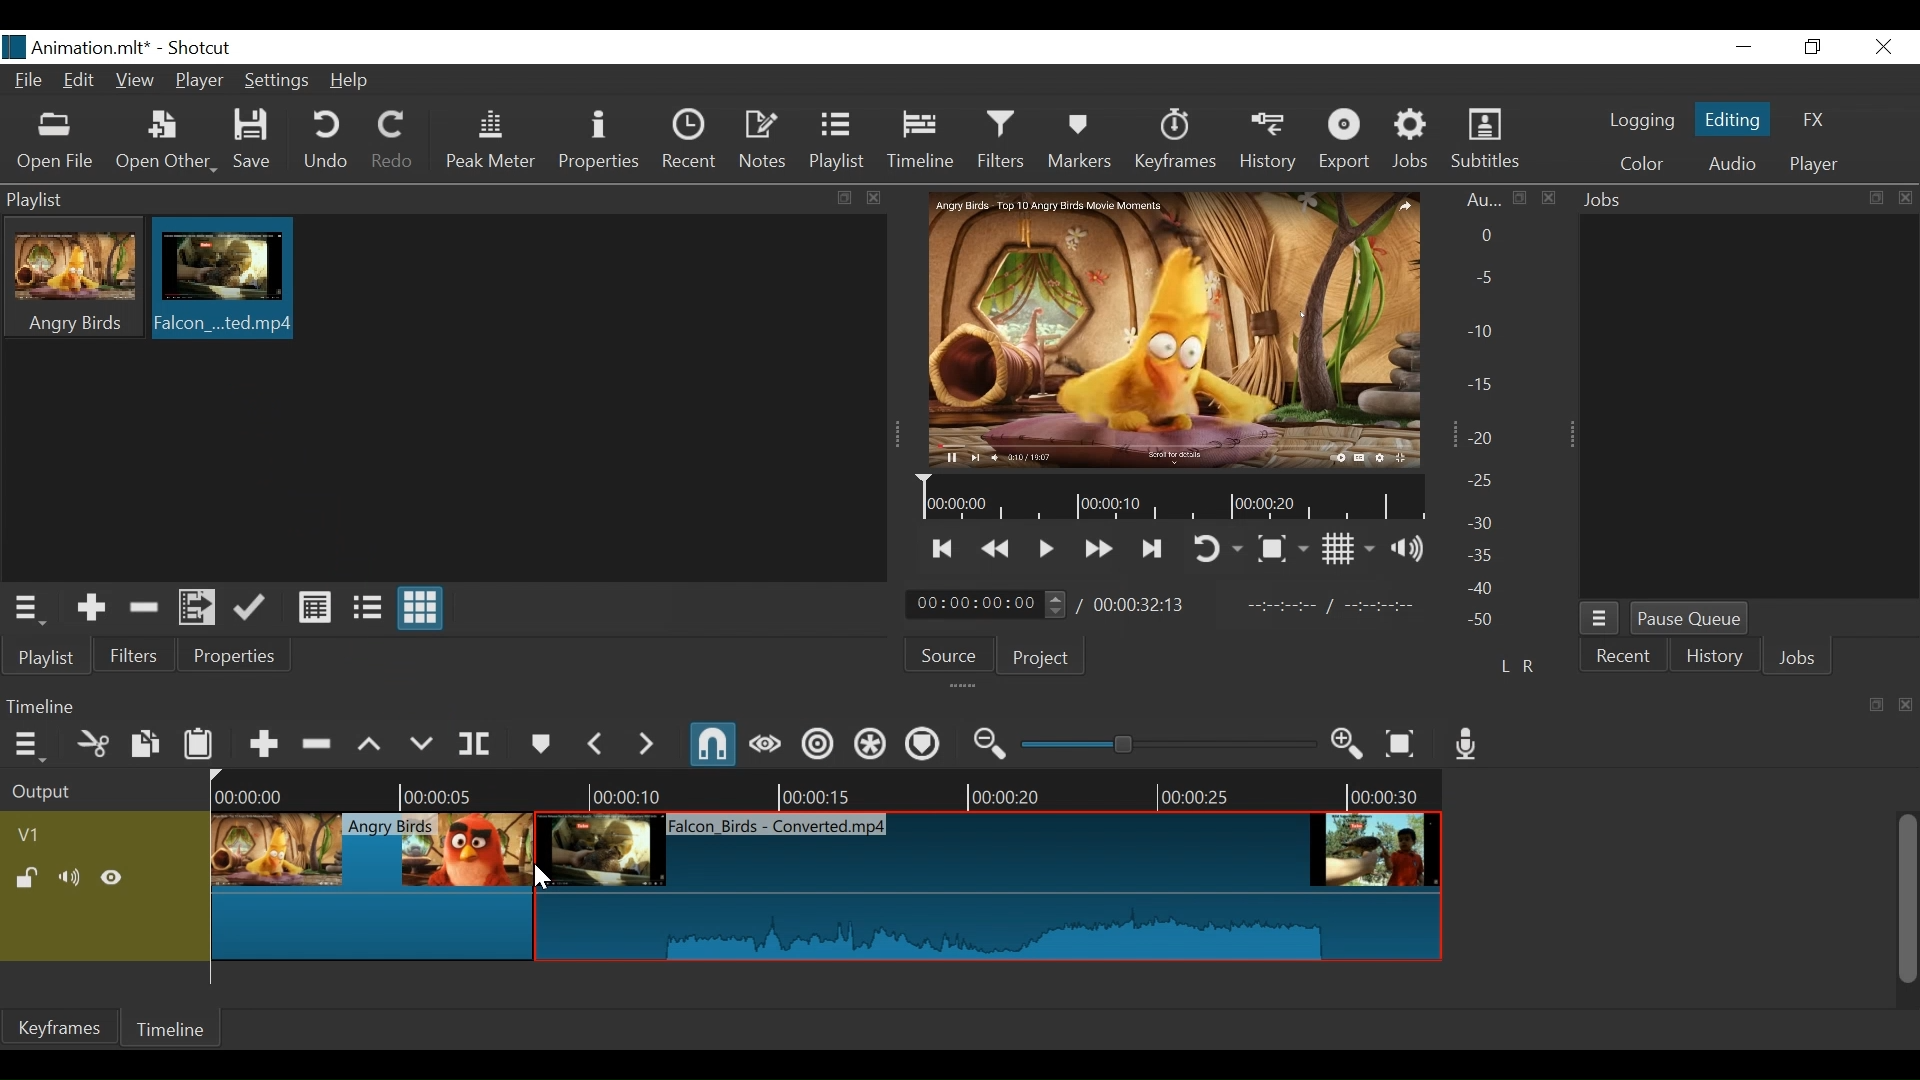 This screenshot has width=1920, height=1080. I want to click on Ripple all tracks, so click(871, 745).